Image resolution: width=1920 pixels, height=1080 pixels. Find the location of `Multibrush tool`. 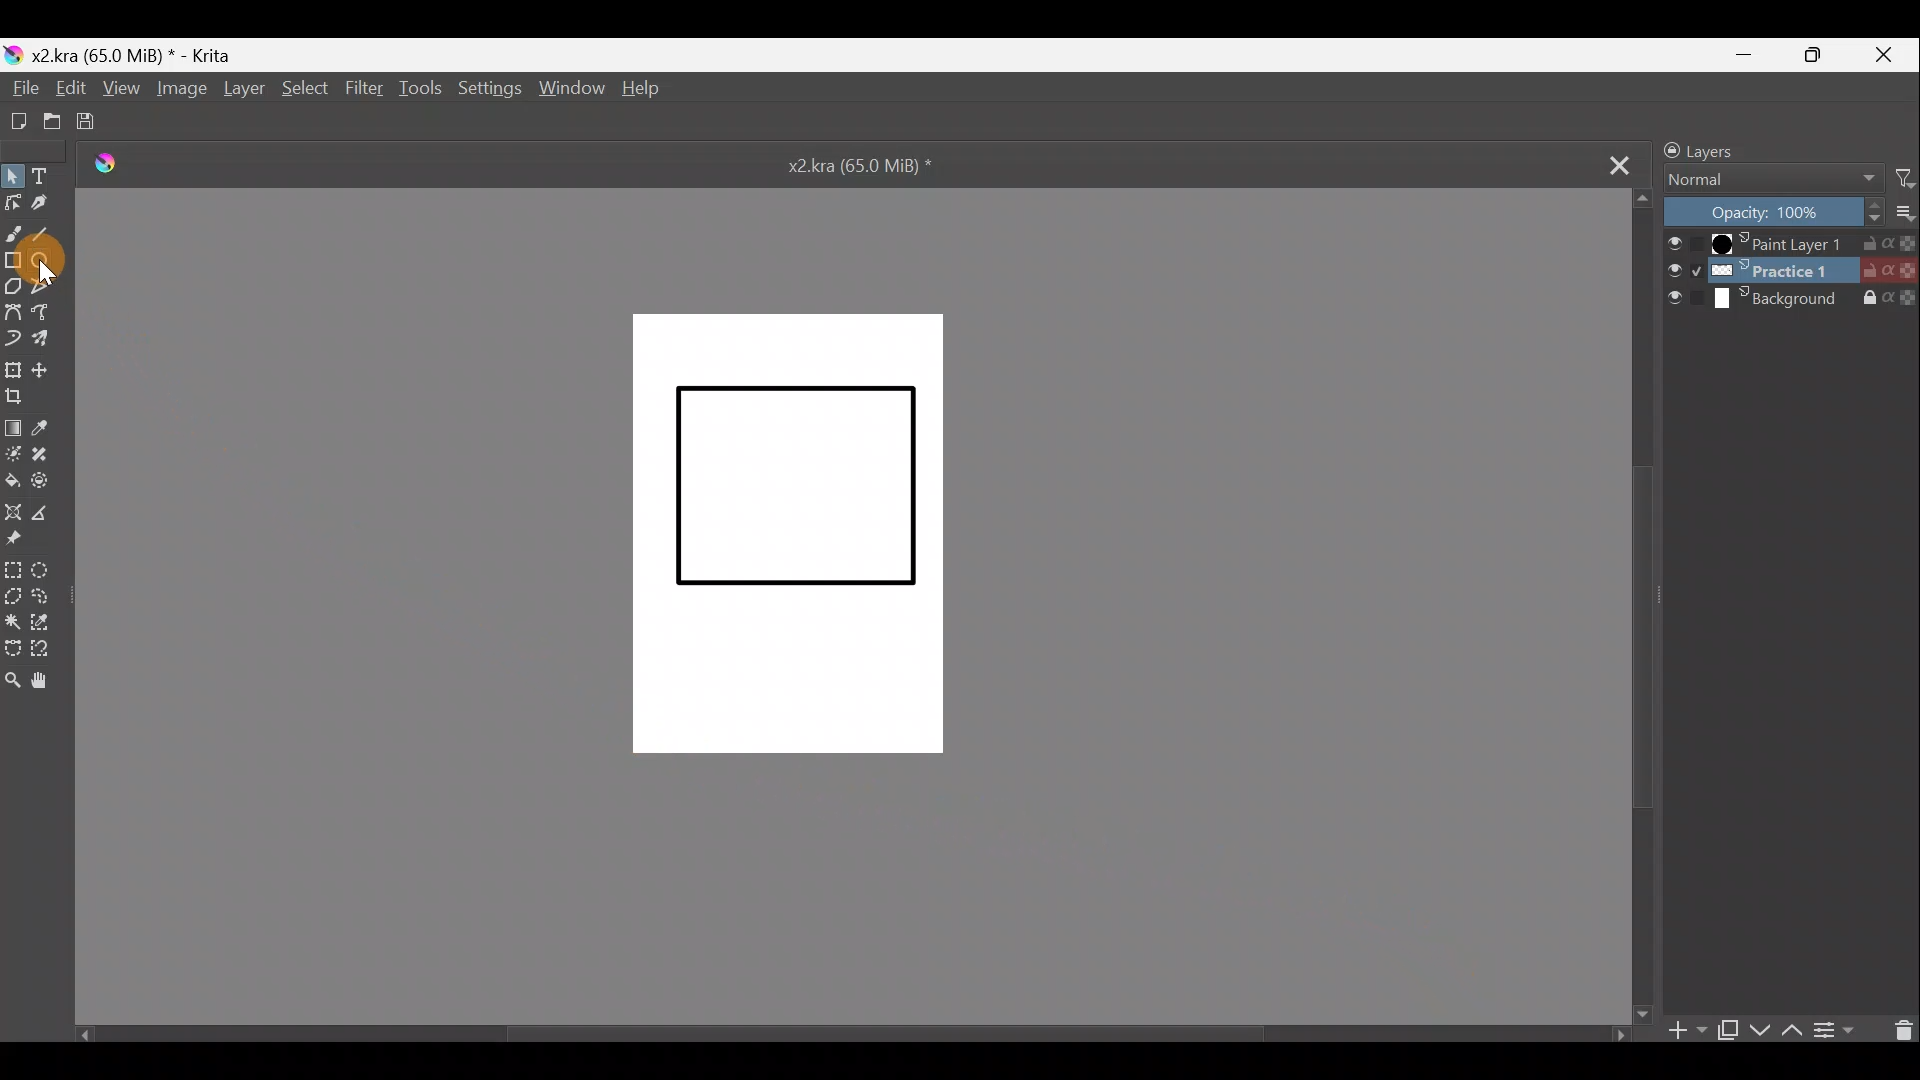

Multibrush tool is located at coordinates (46, 338).